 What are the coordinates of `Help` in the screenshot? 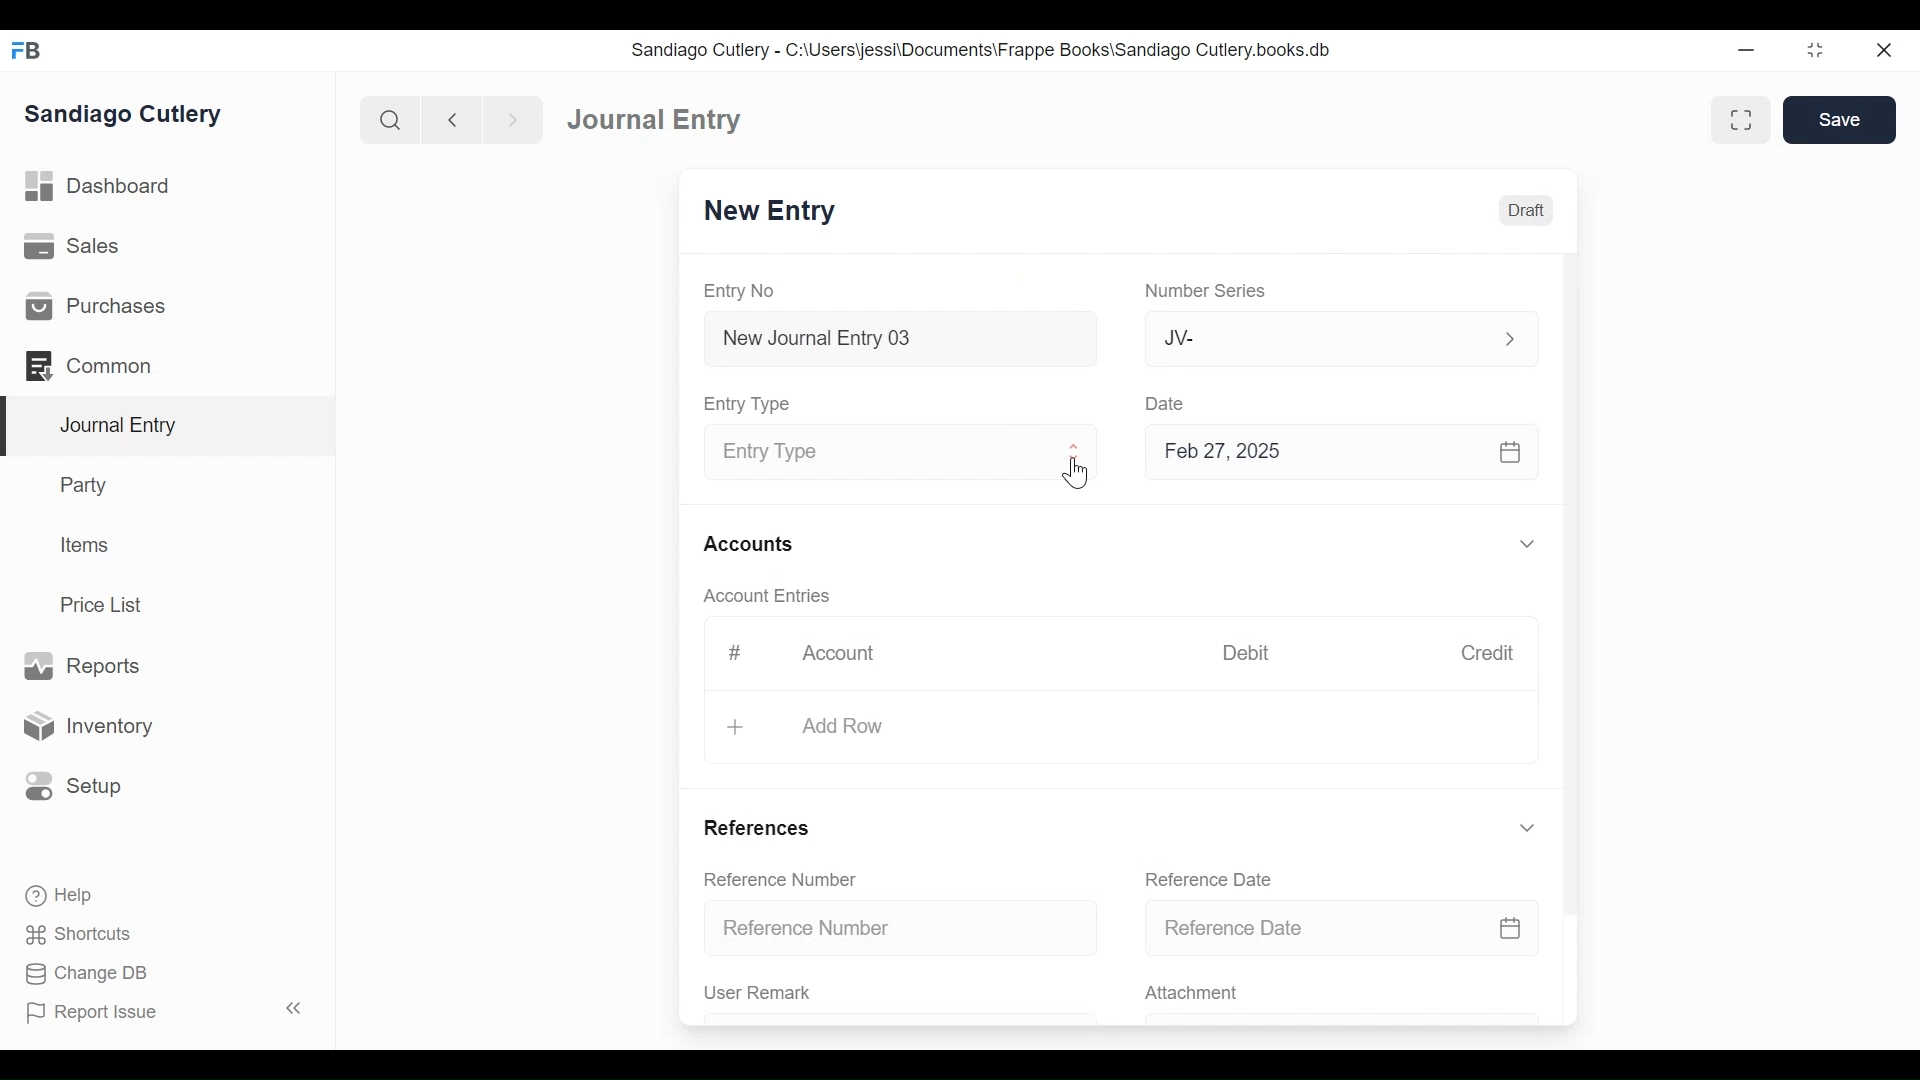 It's located at (61, 896).